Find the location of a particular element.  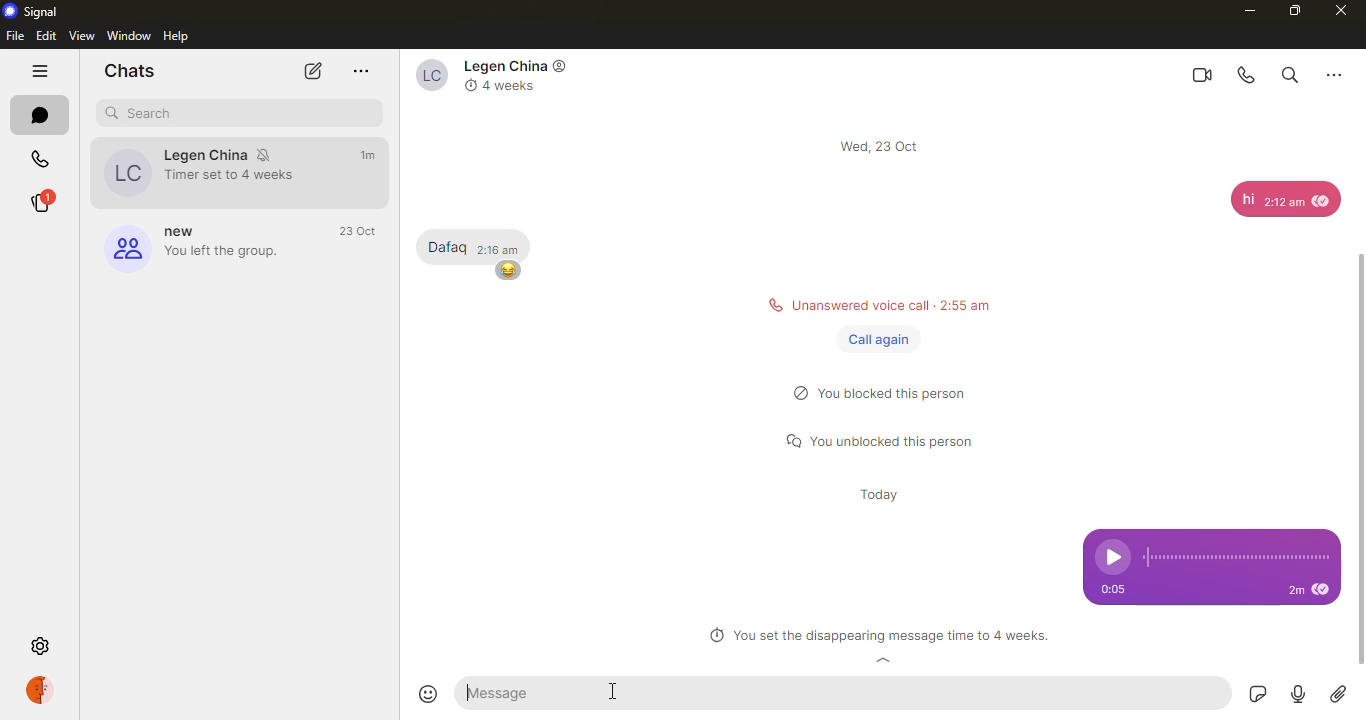

search is located at coordinates (145, 113).